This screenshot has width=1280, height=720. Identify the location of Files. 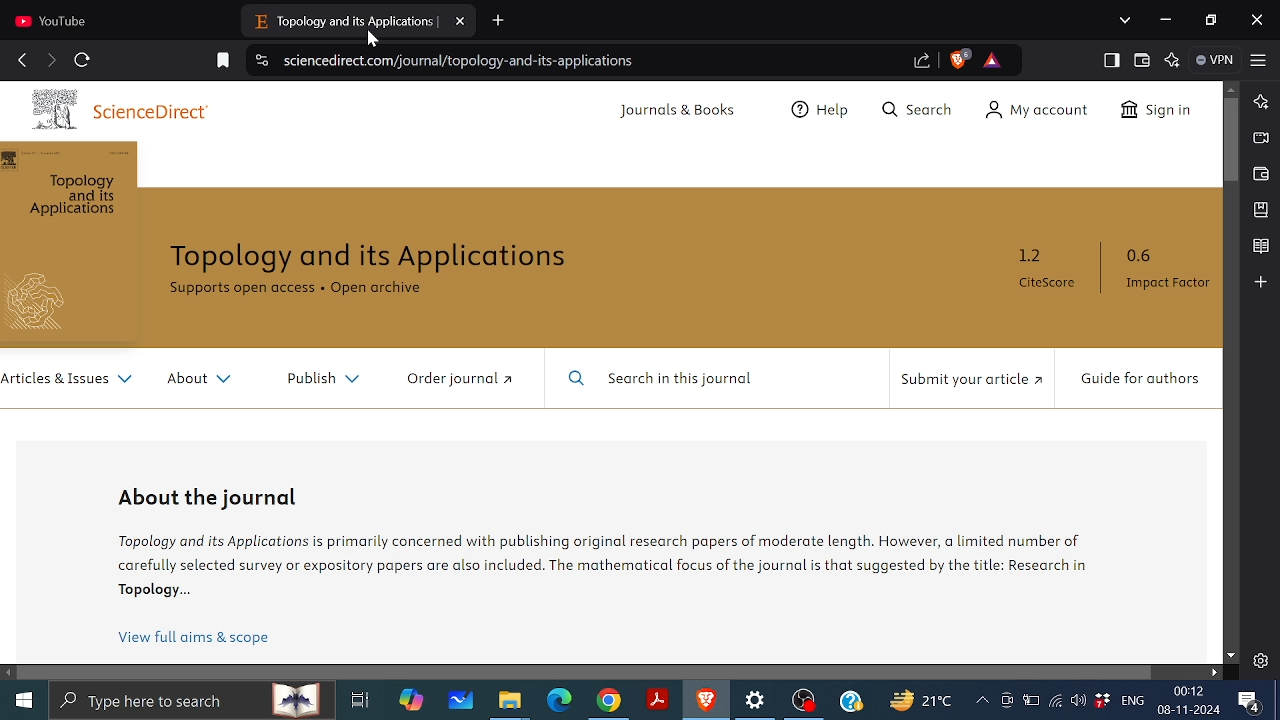
(510, 702).